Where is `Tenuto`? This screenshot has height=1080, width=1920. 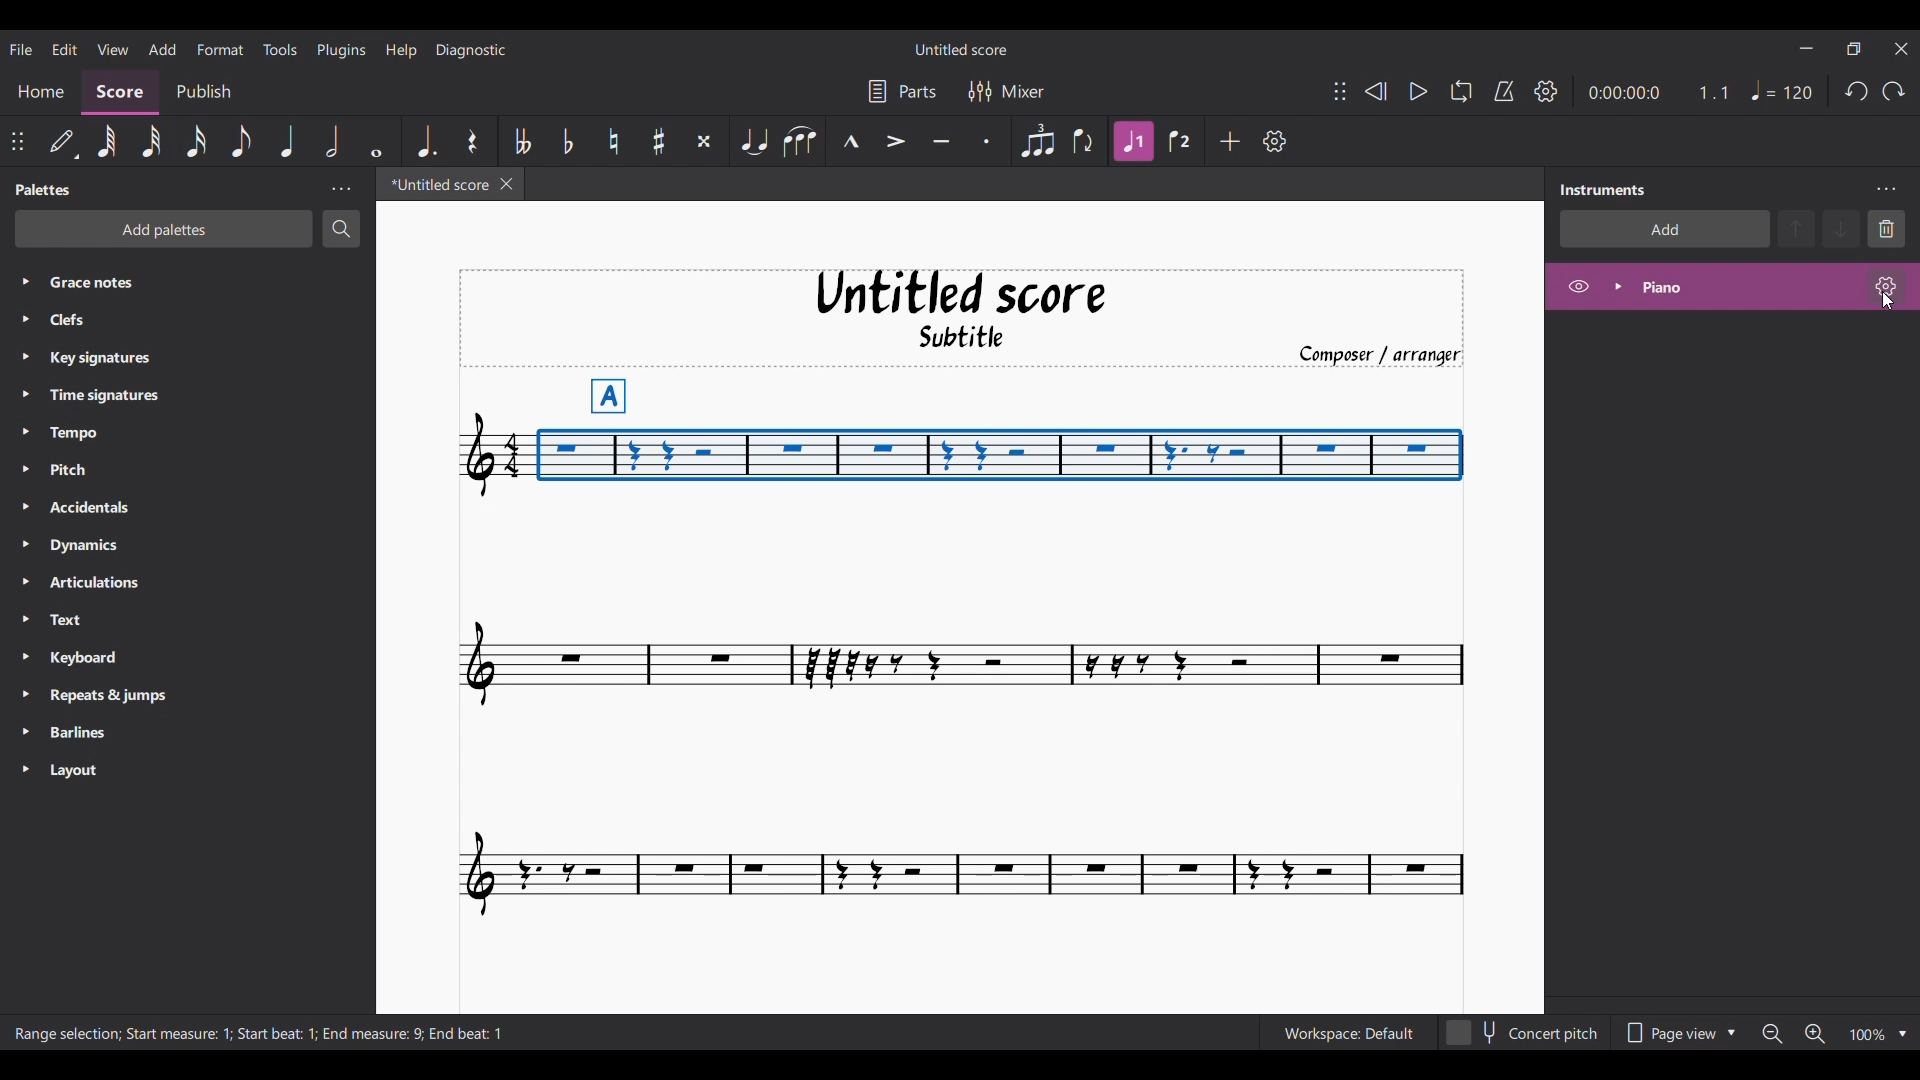
Tenuto is located at coordinates (941, 140).